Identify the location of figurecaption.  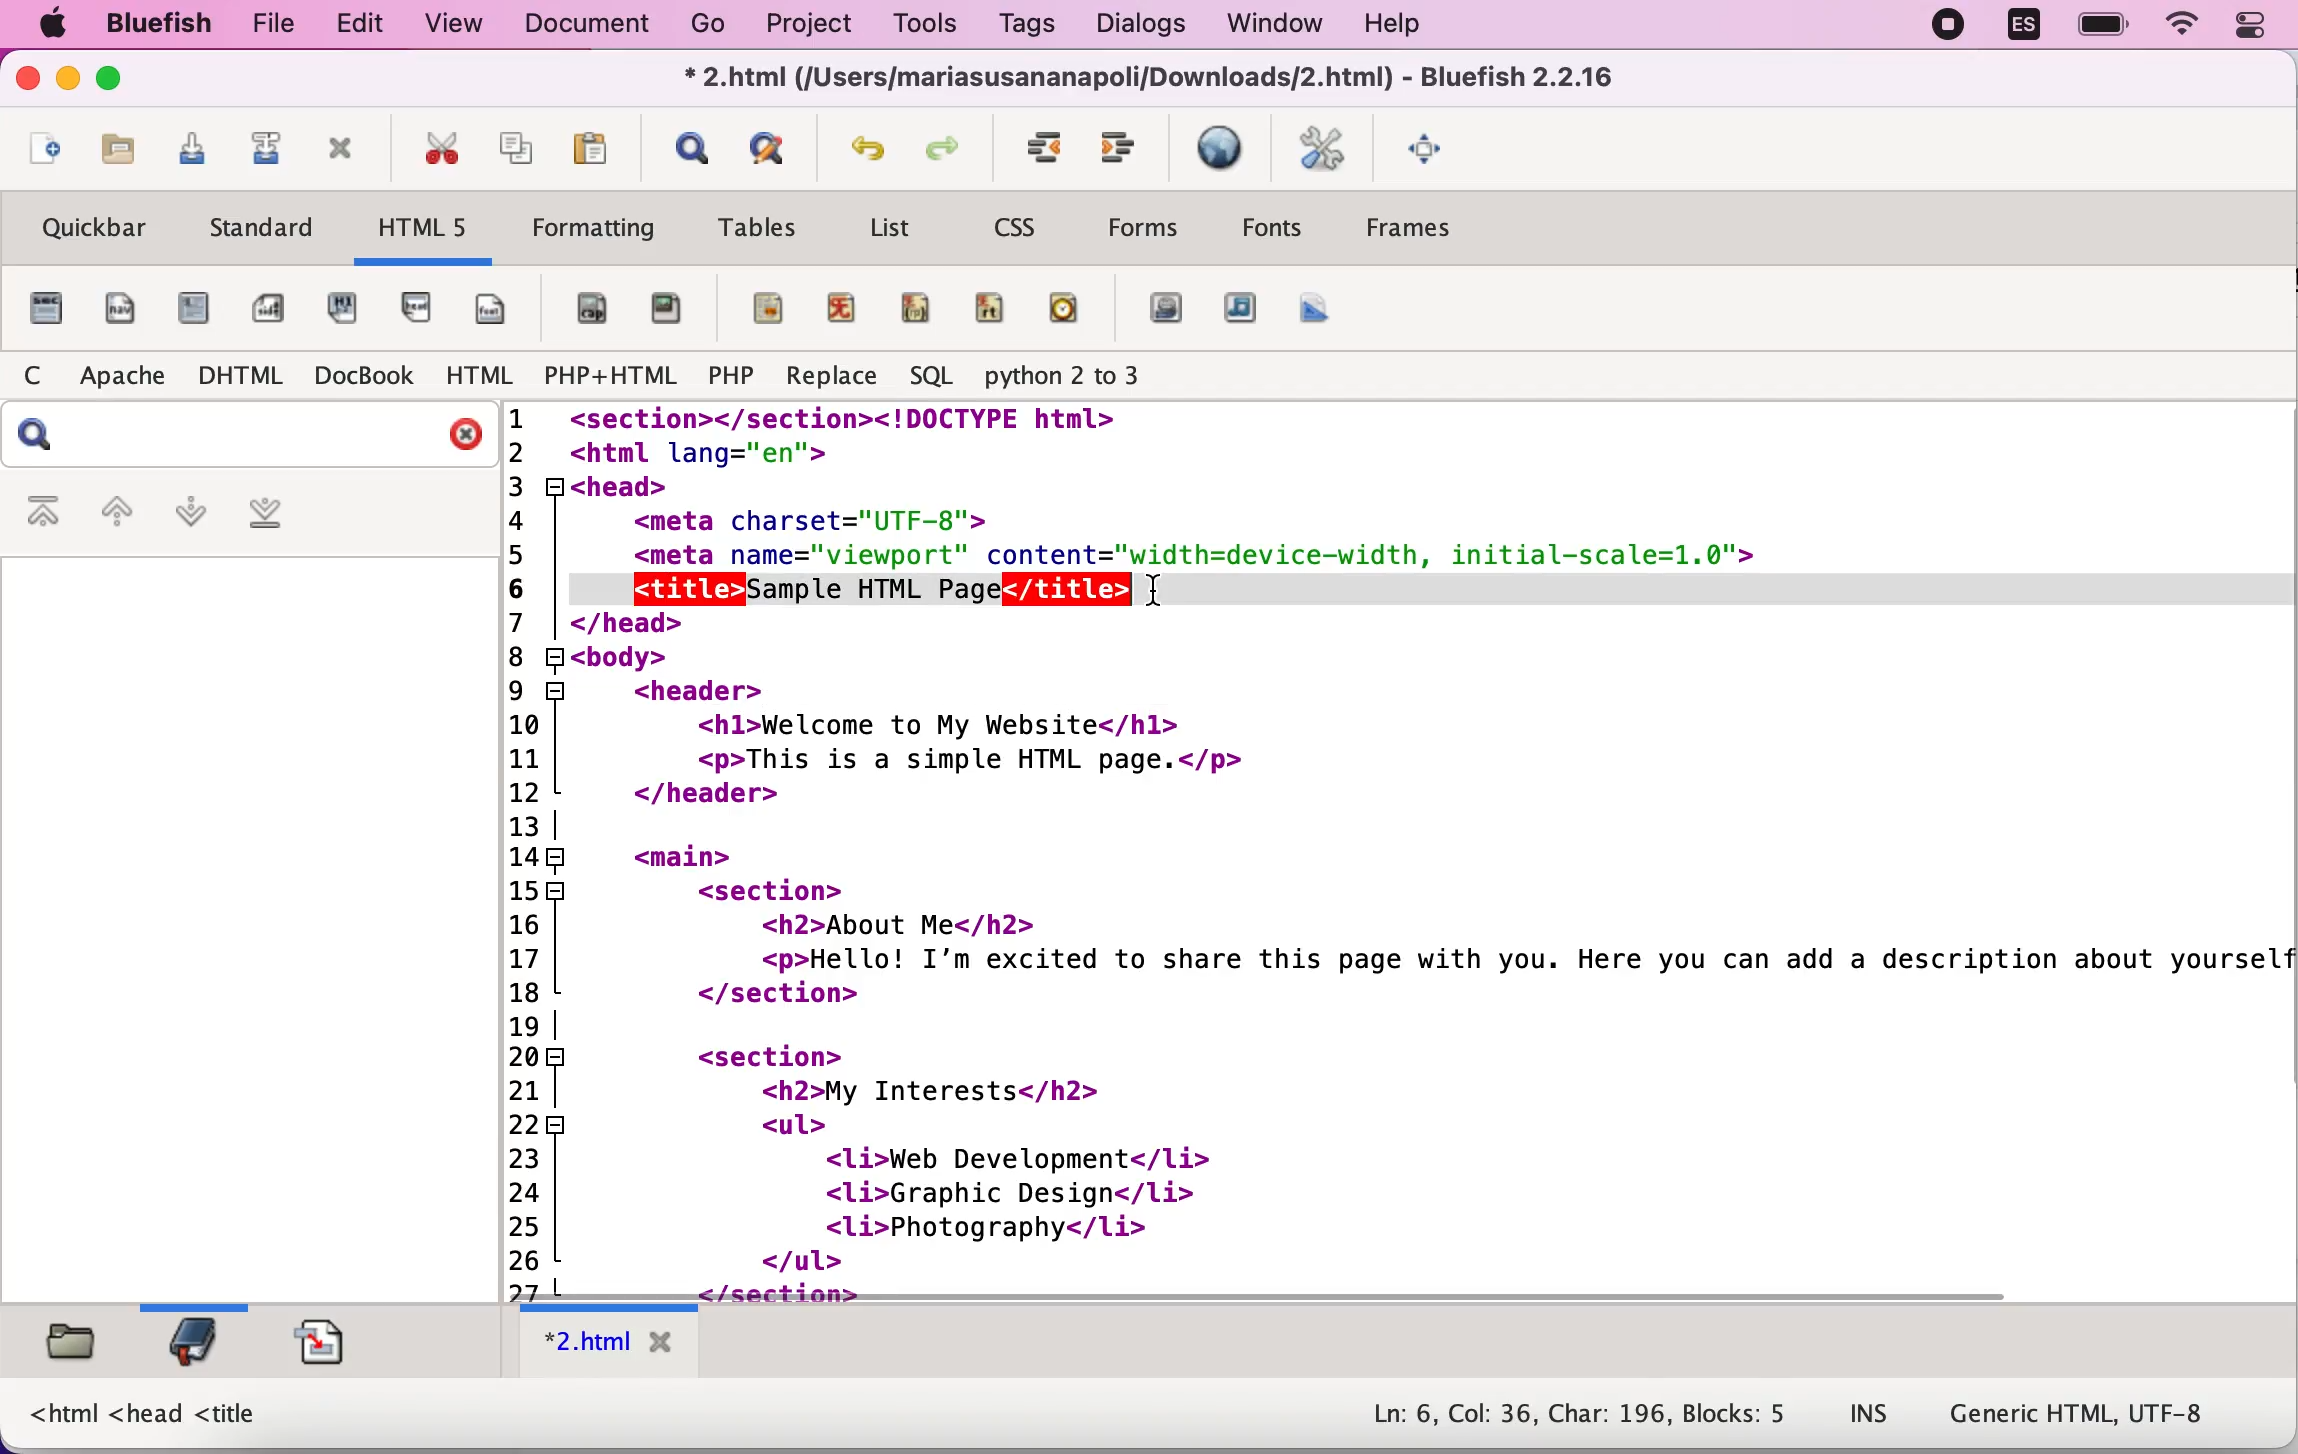
(592, 309).